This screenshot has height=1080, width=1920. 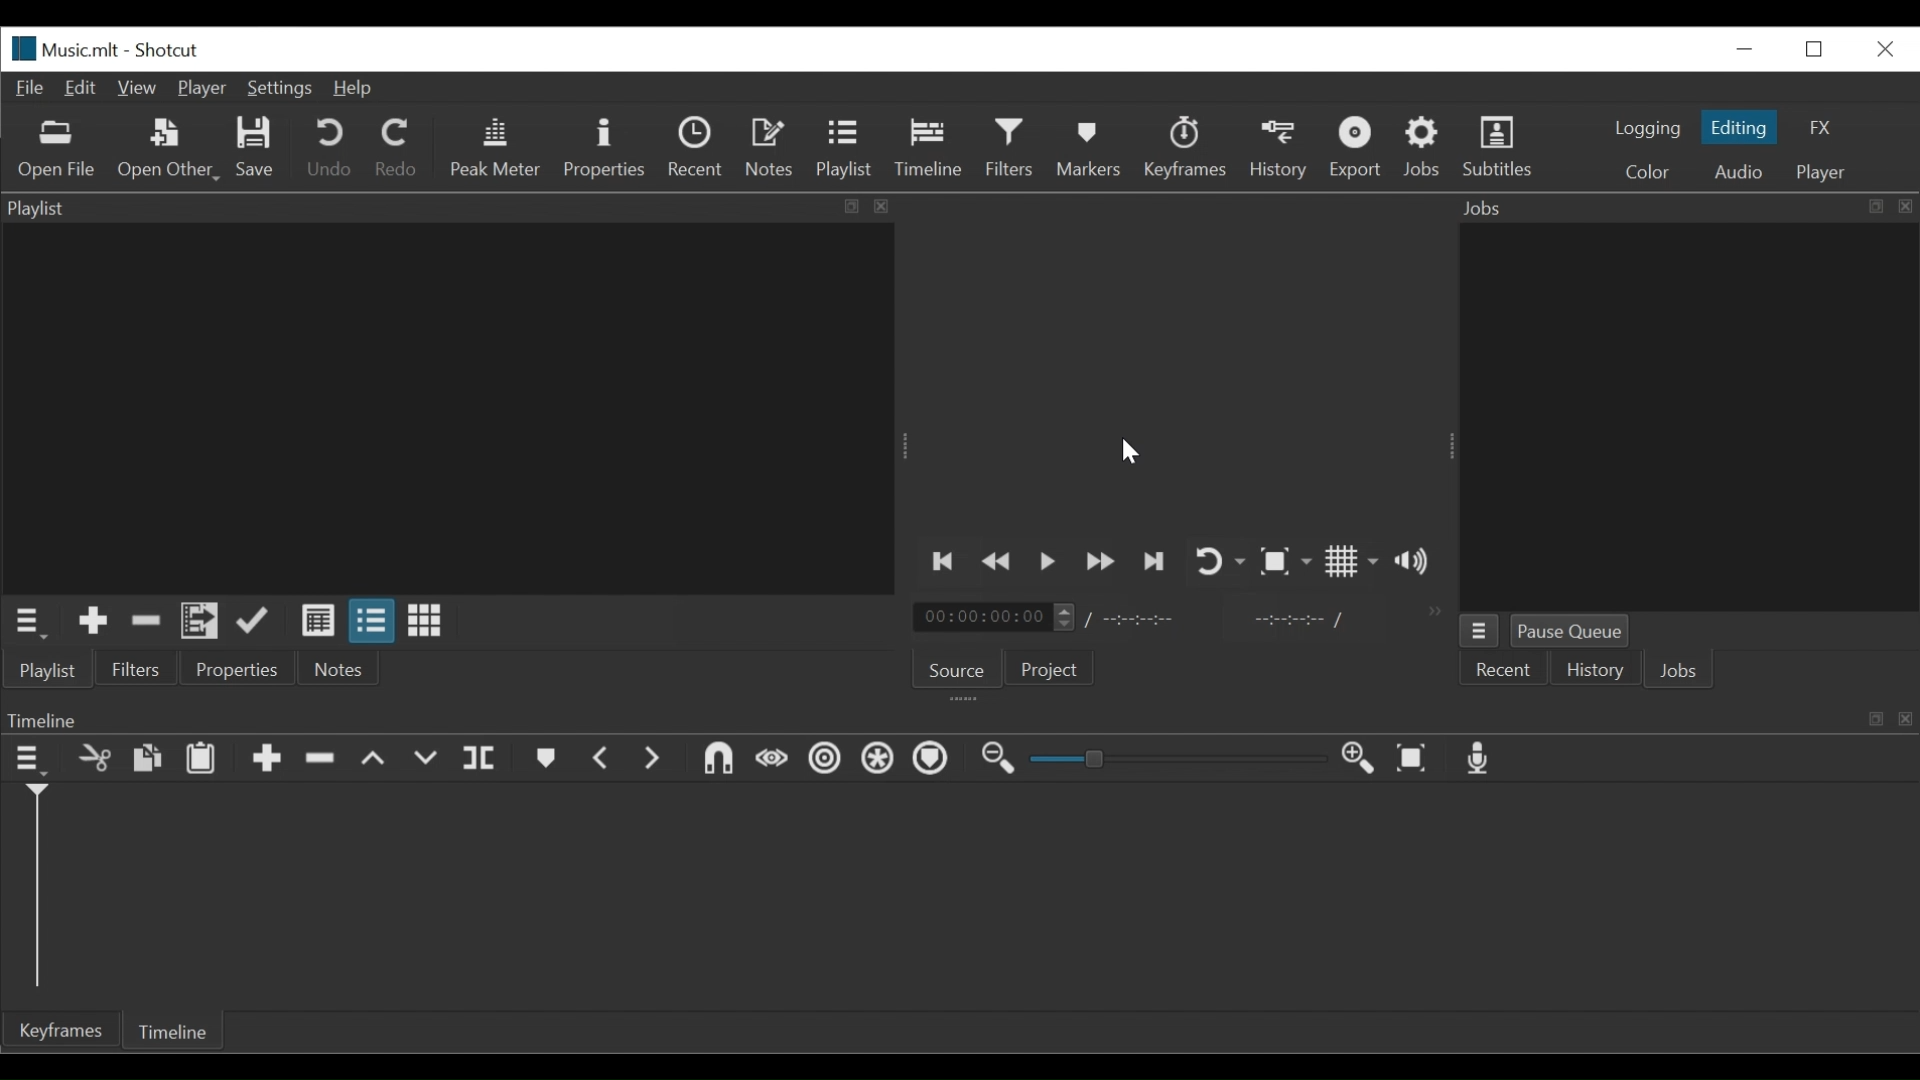 I want to click on Toggle player looping, so click(x=1221, y=561).